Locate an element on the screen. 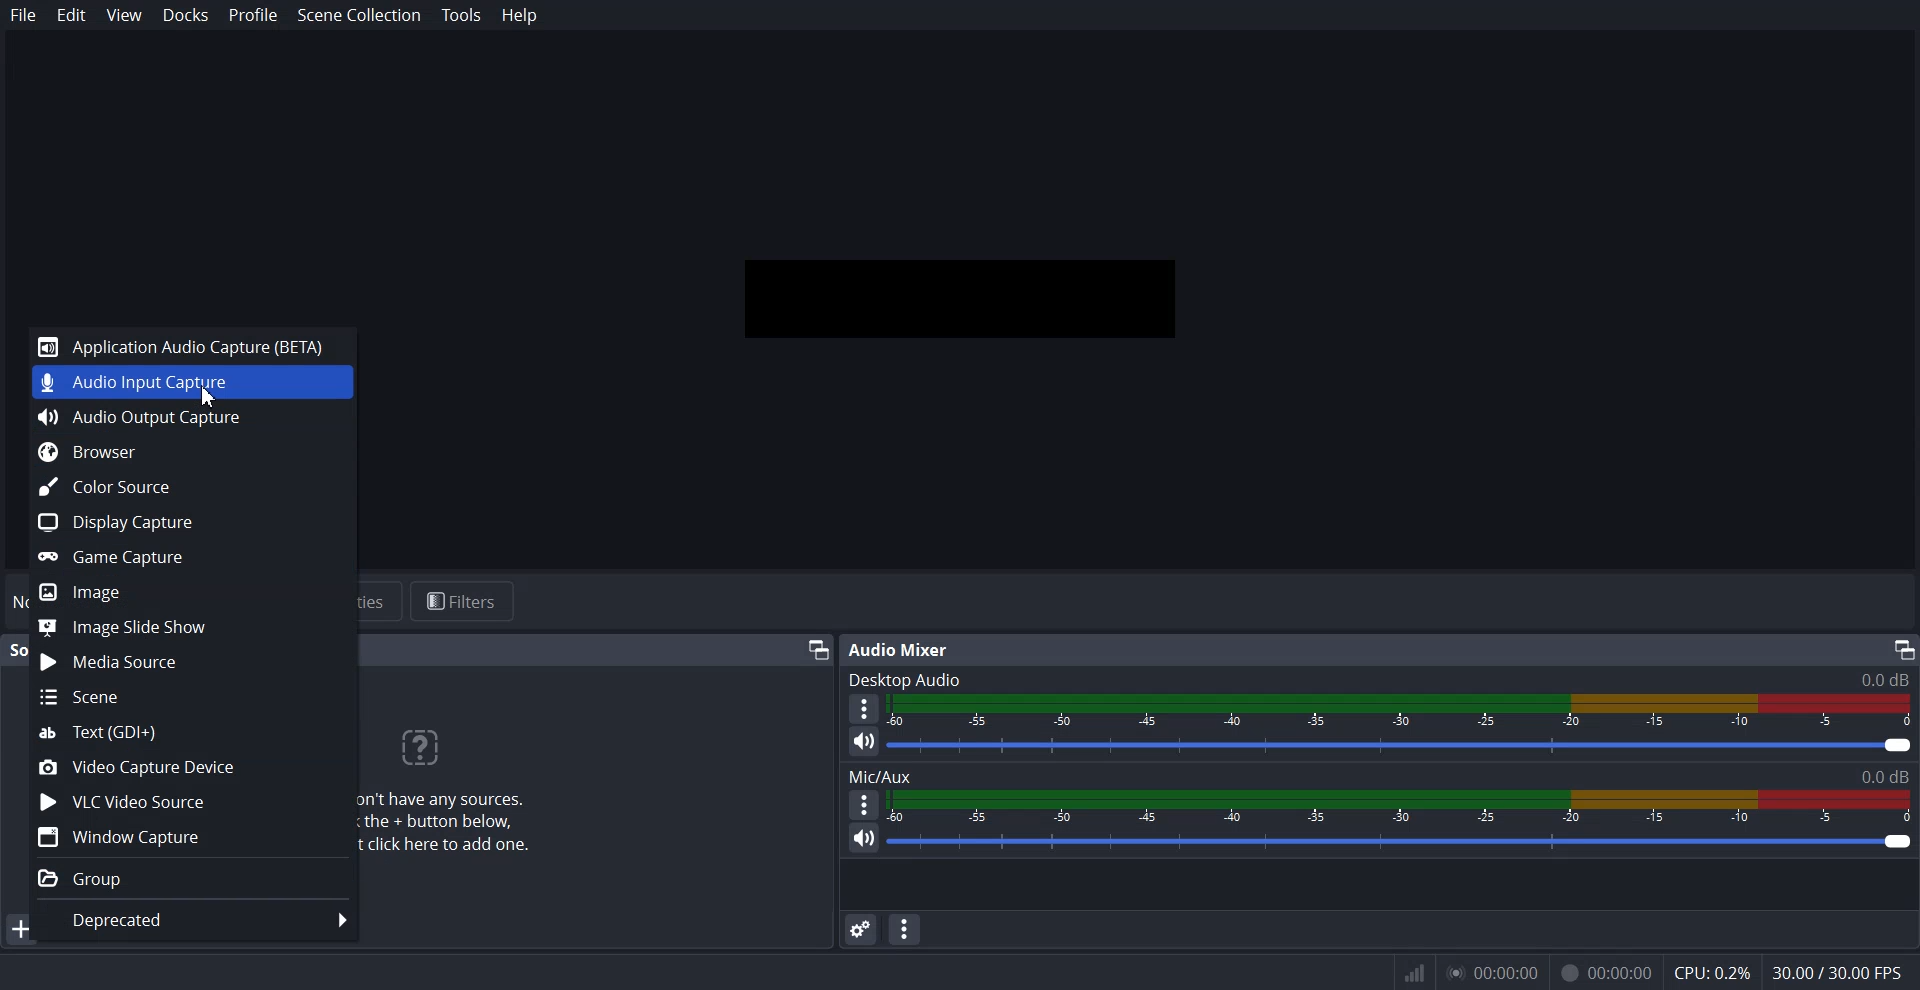 The image size is (1920, 990). Group is located at coordinates (193, 879).